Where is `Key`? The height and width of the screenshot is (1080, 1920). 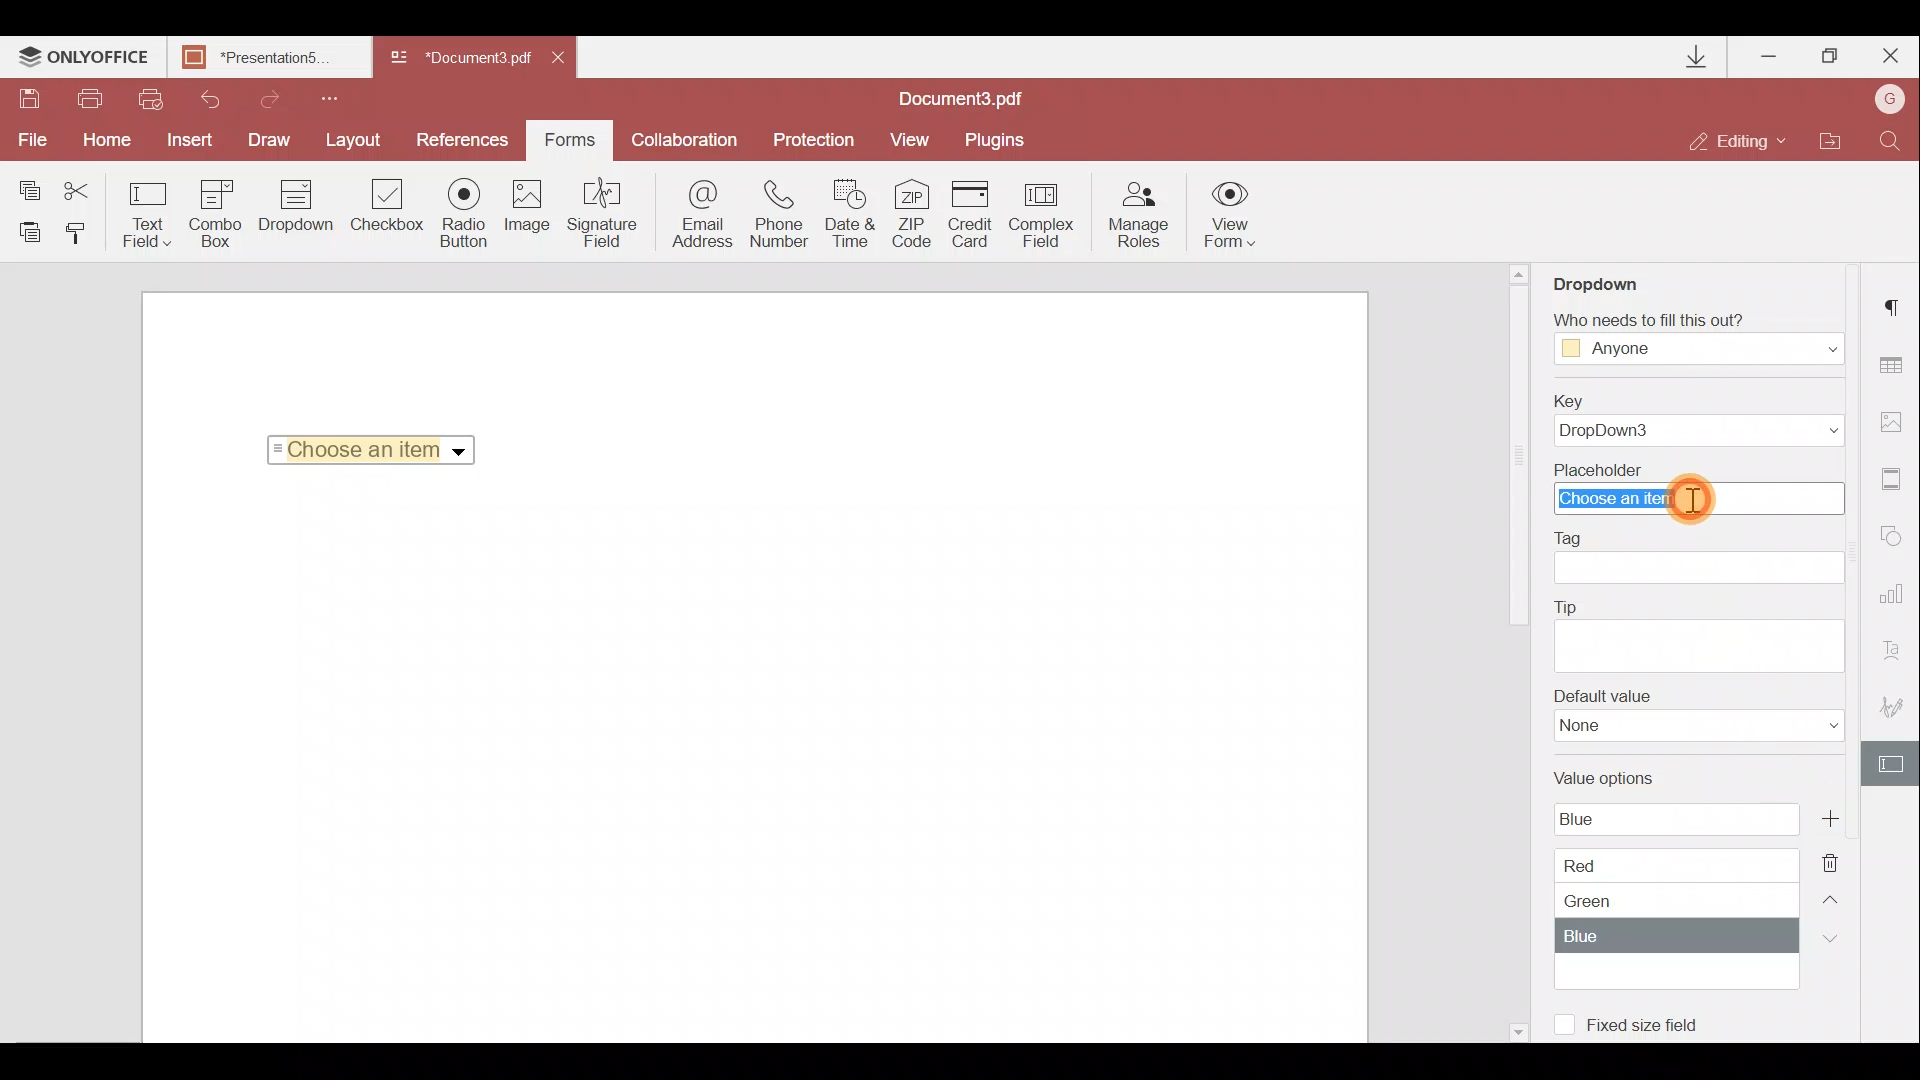 Key is located at coordinates (1704, 418).